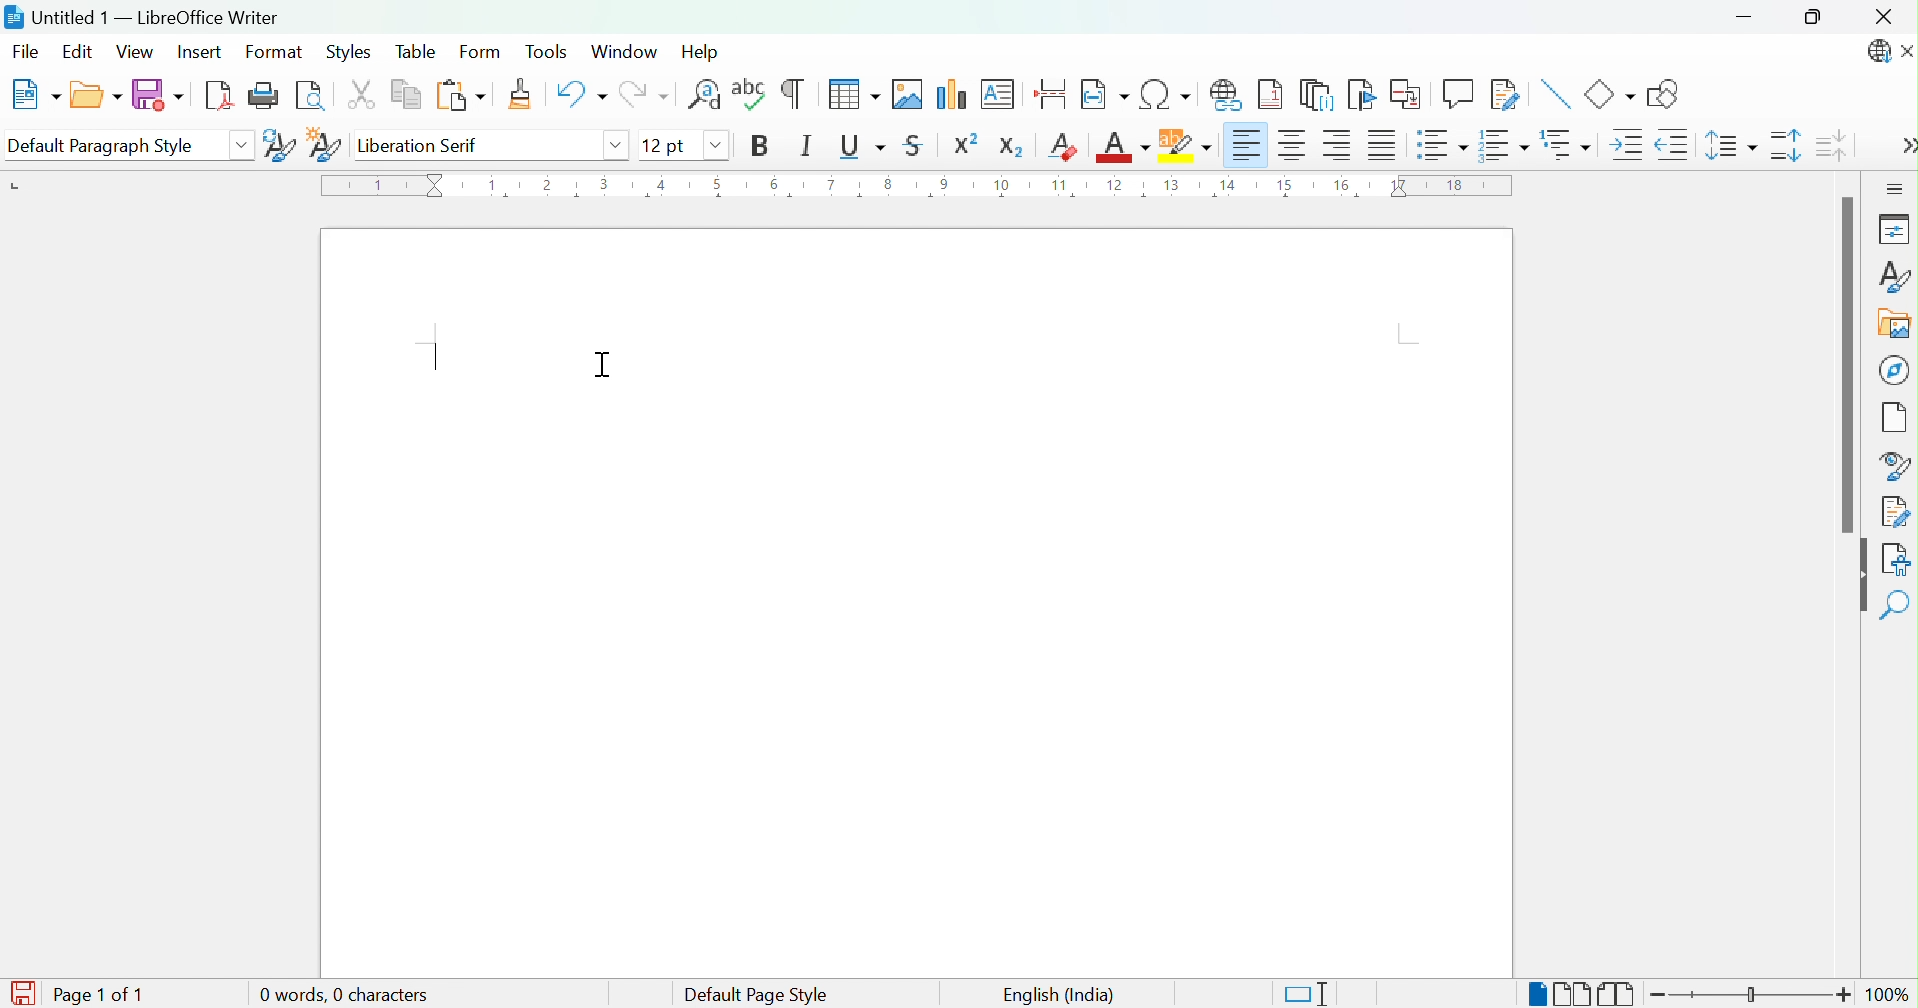 The image size is (1918, 1008). I want to click on Increase Indent, so click(1623, 145).